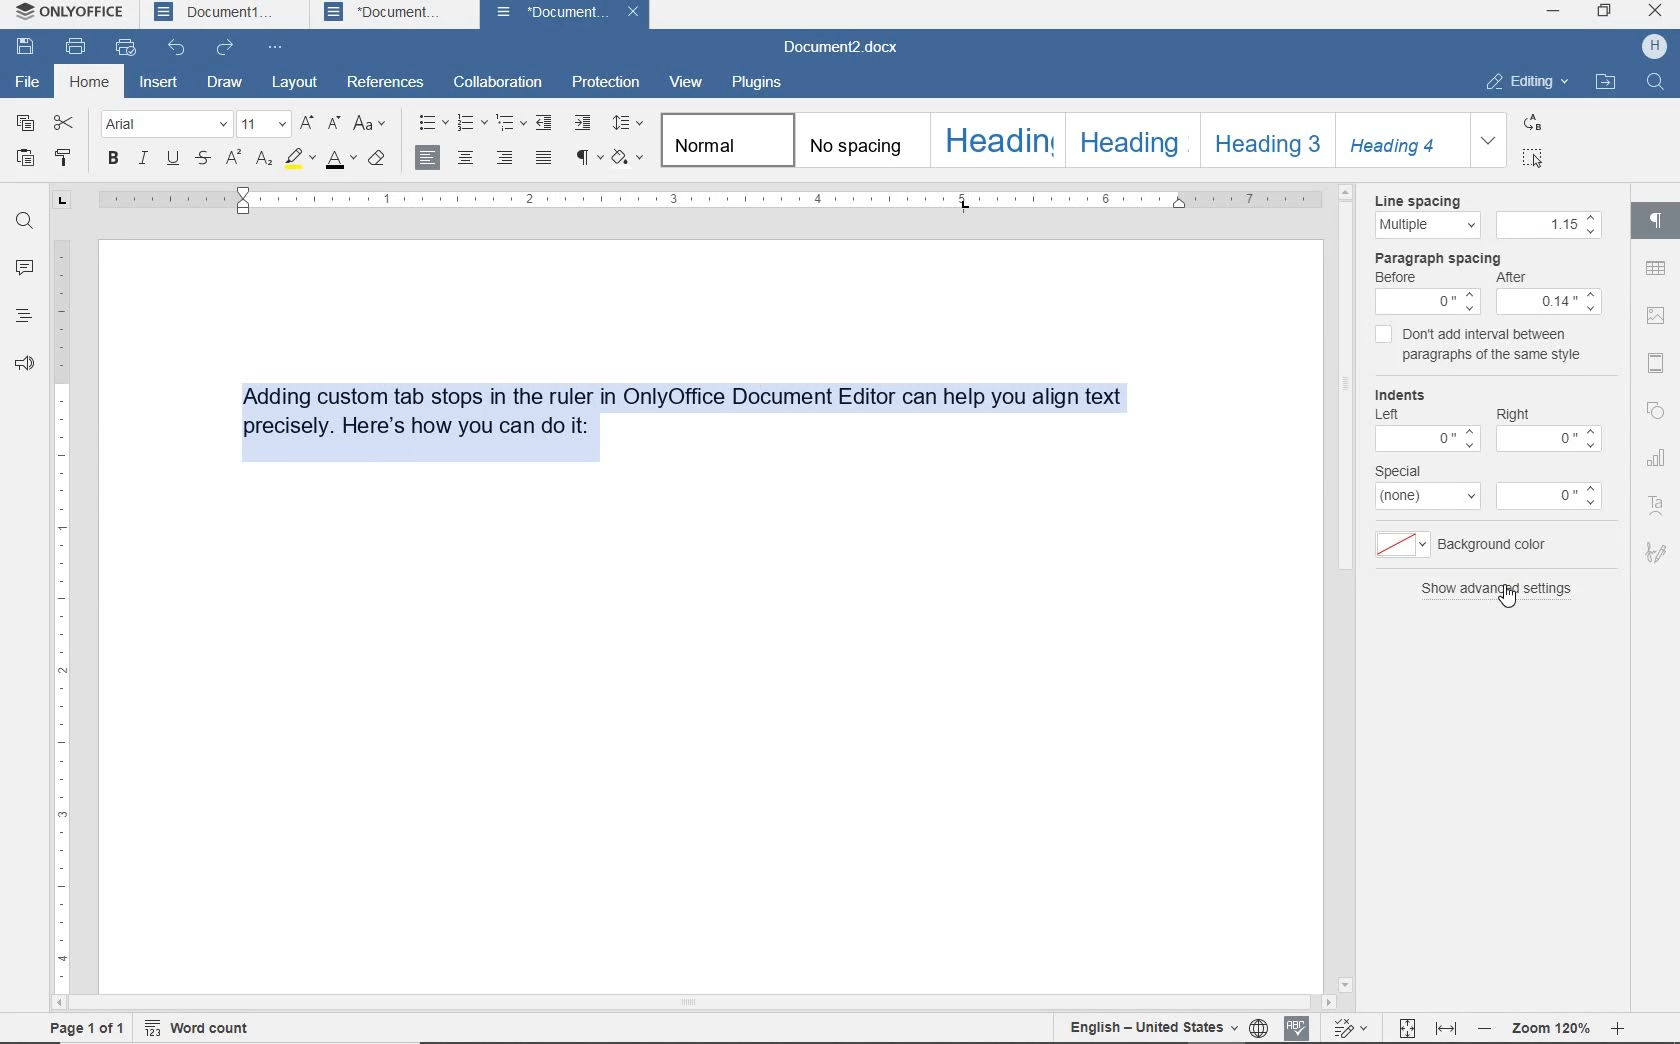 Image resolution: width=1680 pixels, height=1044 pixels. I want to click on menu, so click(1552, 496).